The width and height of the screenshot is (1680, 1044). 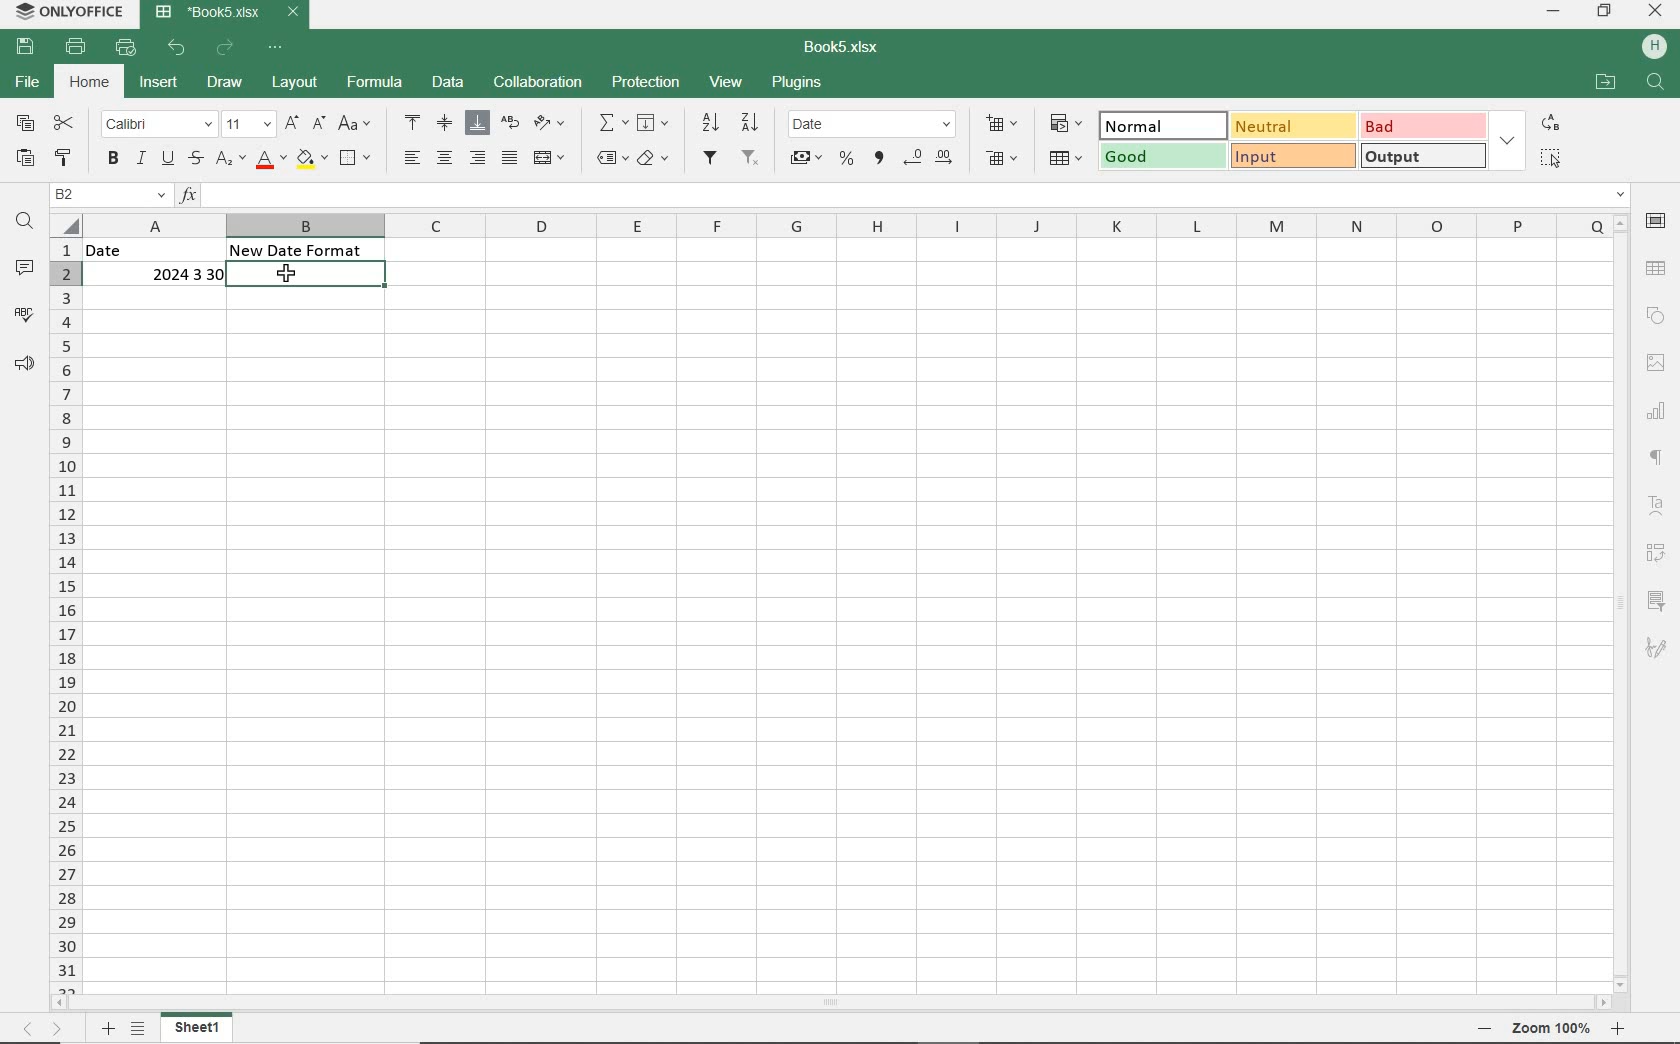 I want to click on WRAP TEXT, so click(x=510, y=123).